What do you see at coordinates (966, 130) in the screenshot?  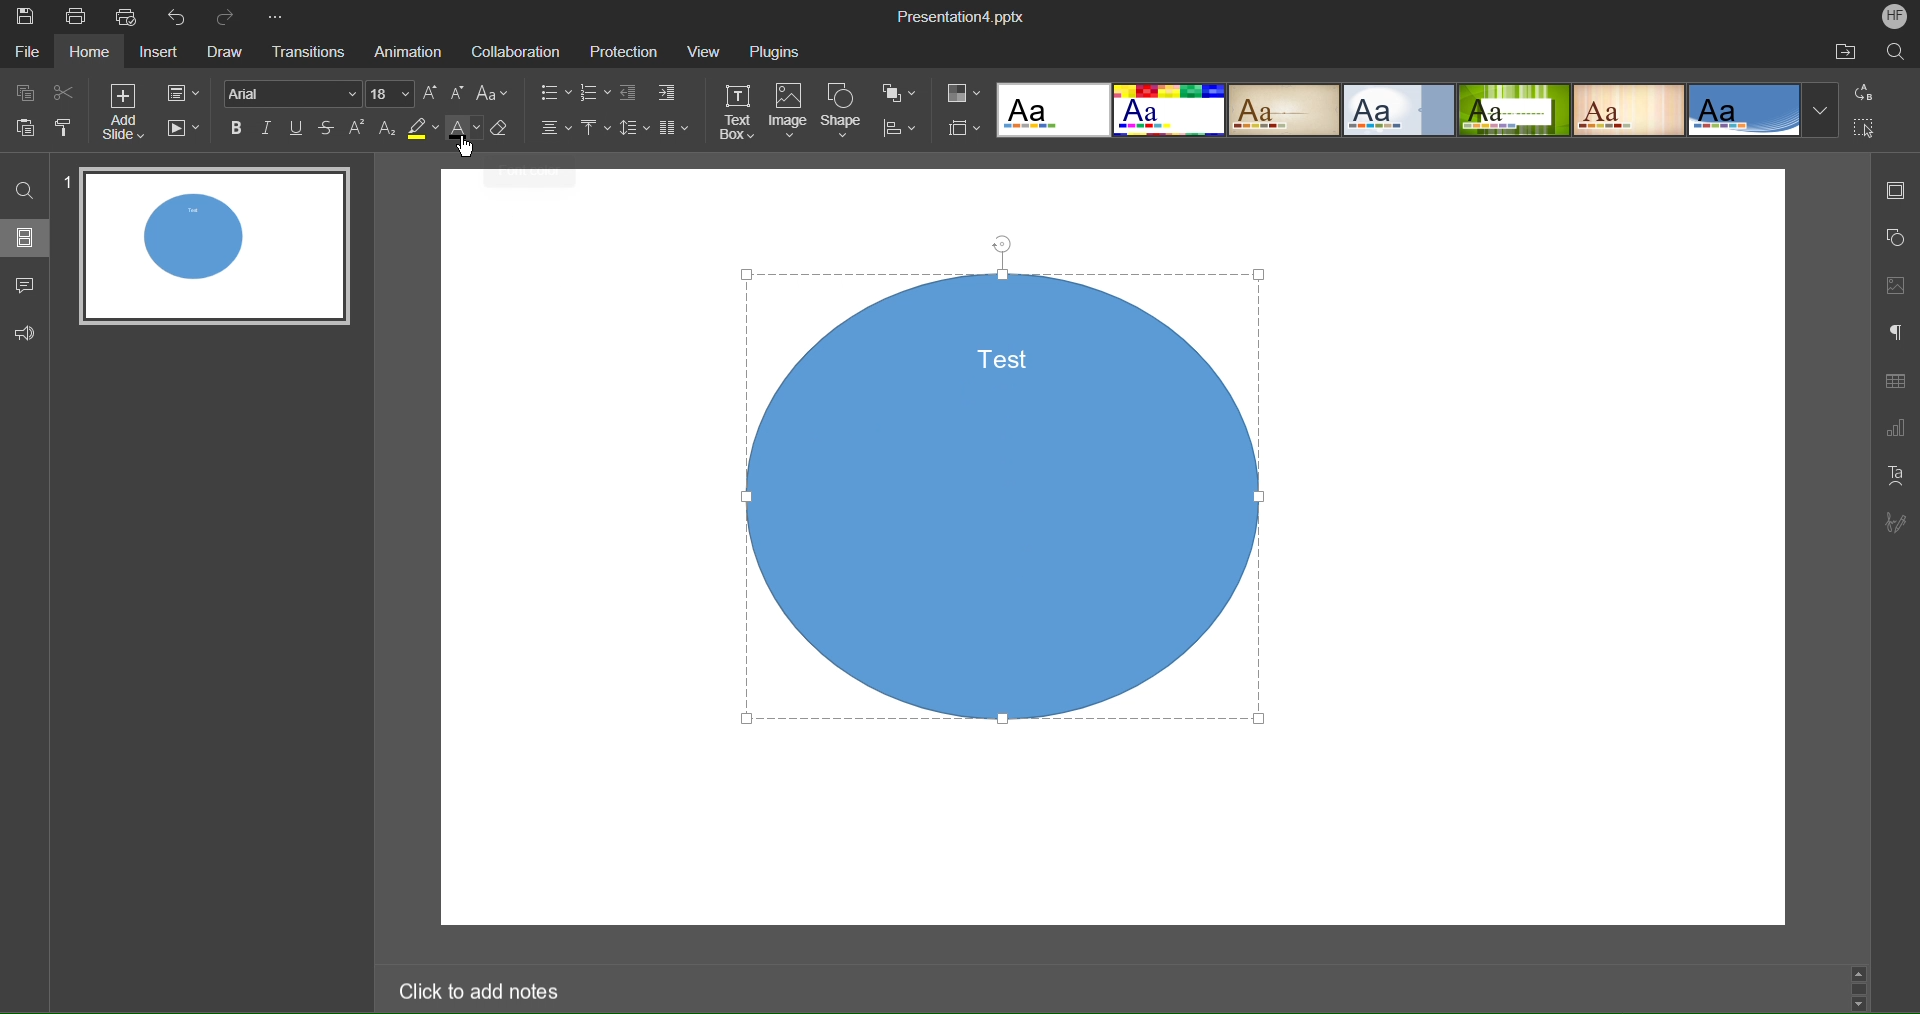 I see `Slide Size Settings` at bounding box center [966, 130].